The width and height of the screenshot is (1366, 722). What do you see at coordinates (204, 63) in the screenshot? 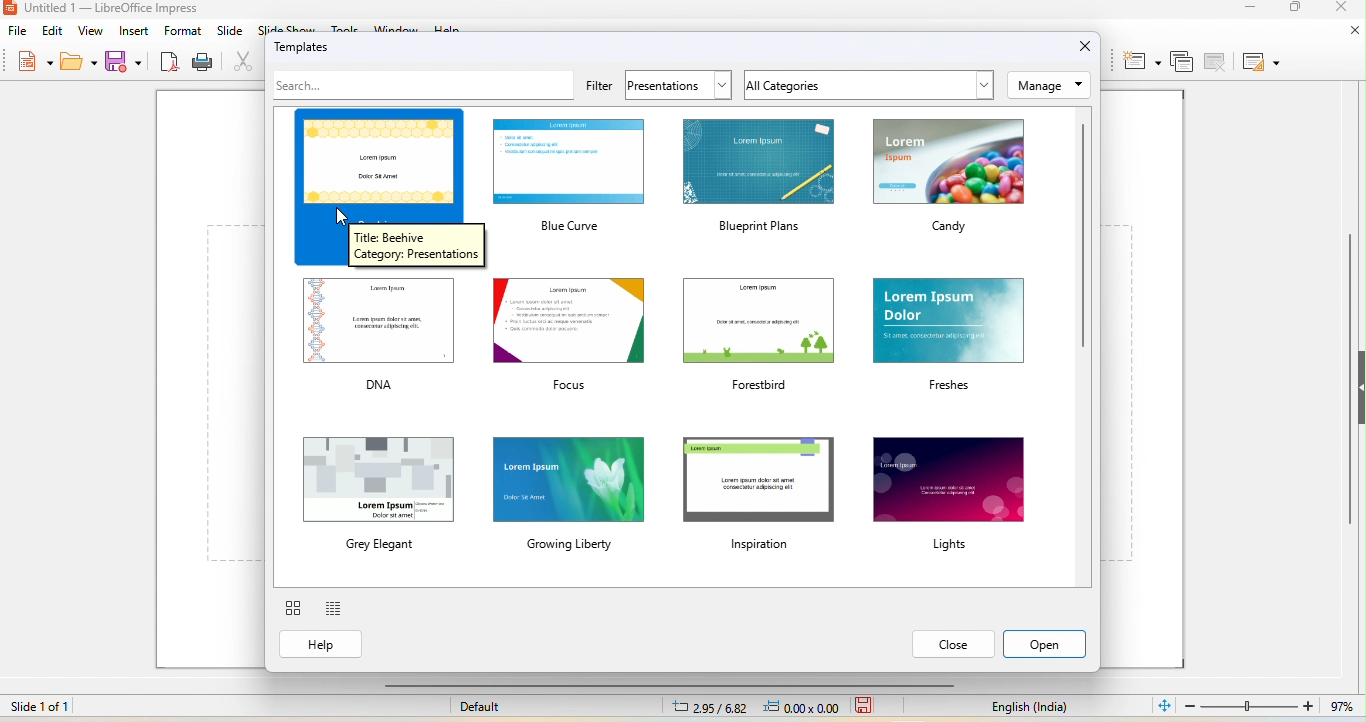
I see `print` at bounding box center [204, 63].